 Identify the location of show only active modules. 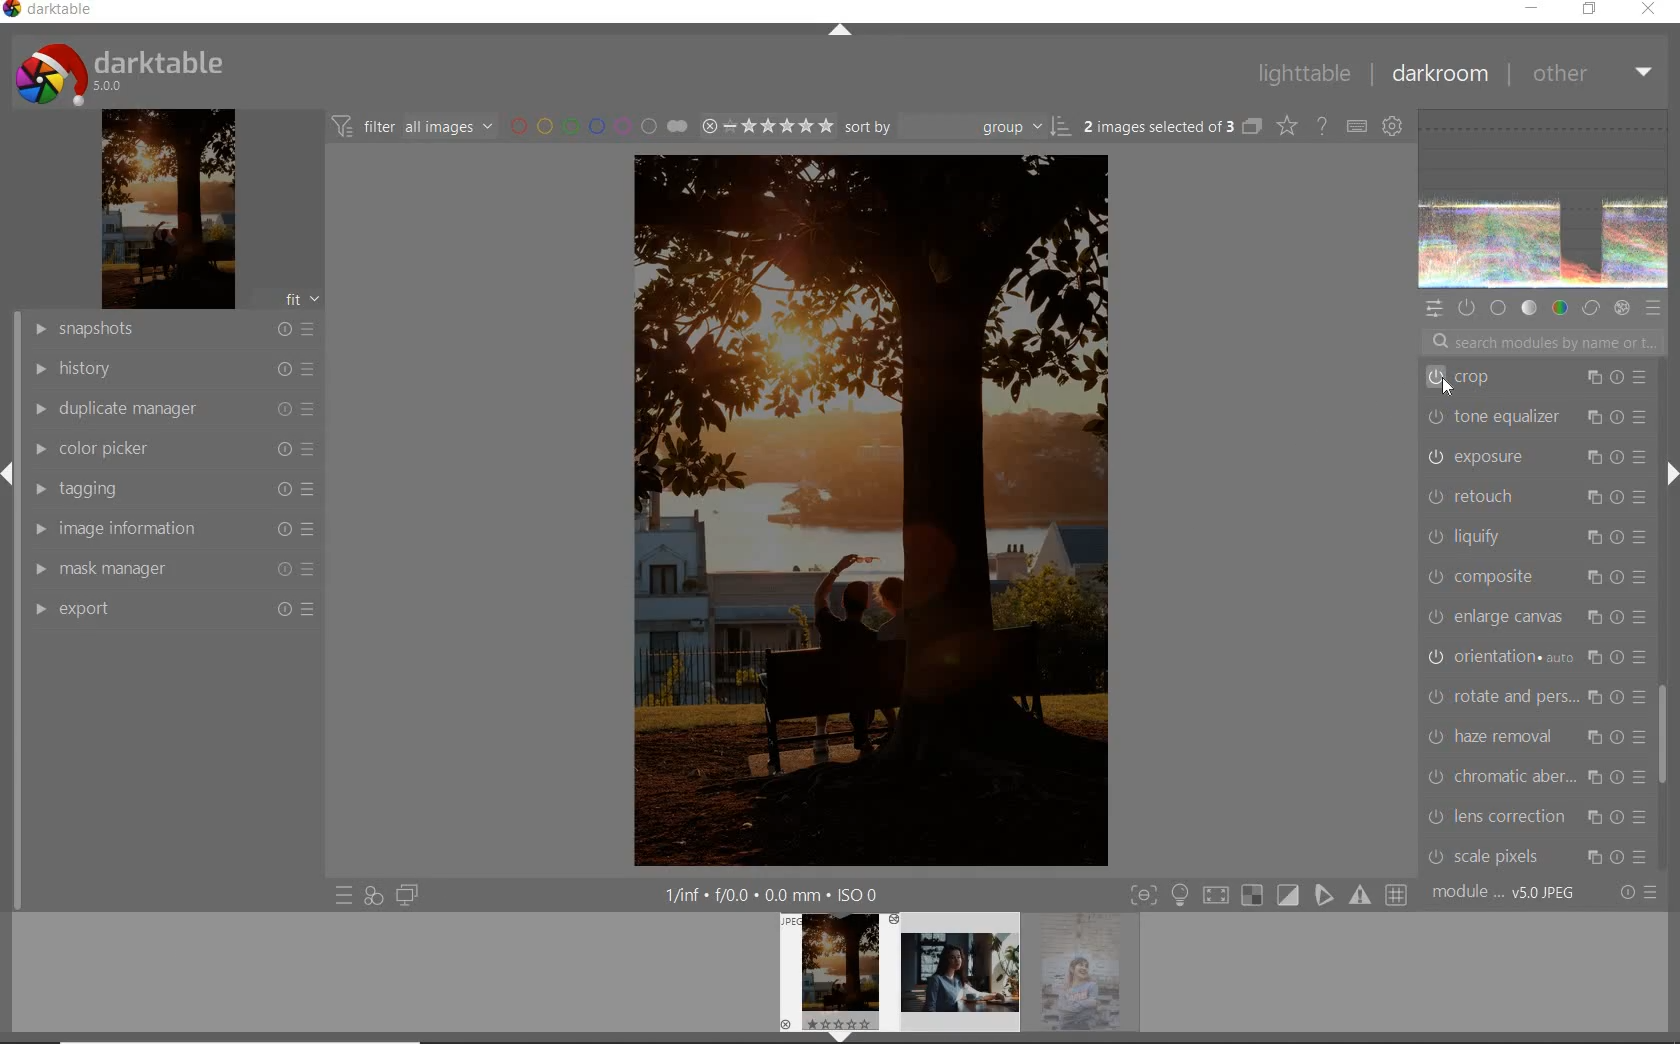
(1468, 307).